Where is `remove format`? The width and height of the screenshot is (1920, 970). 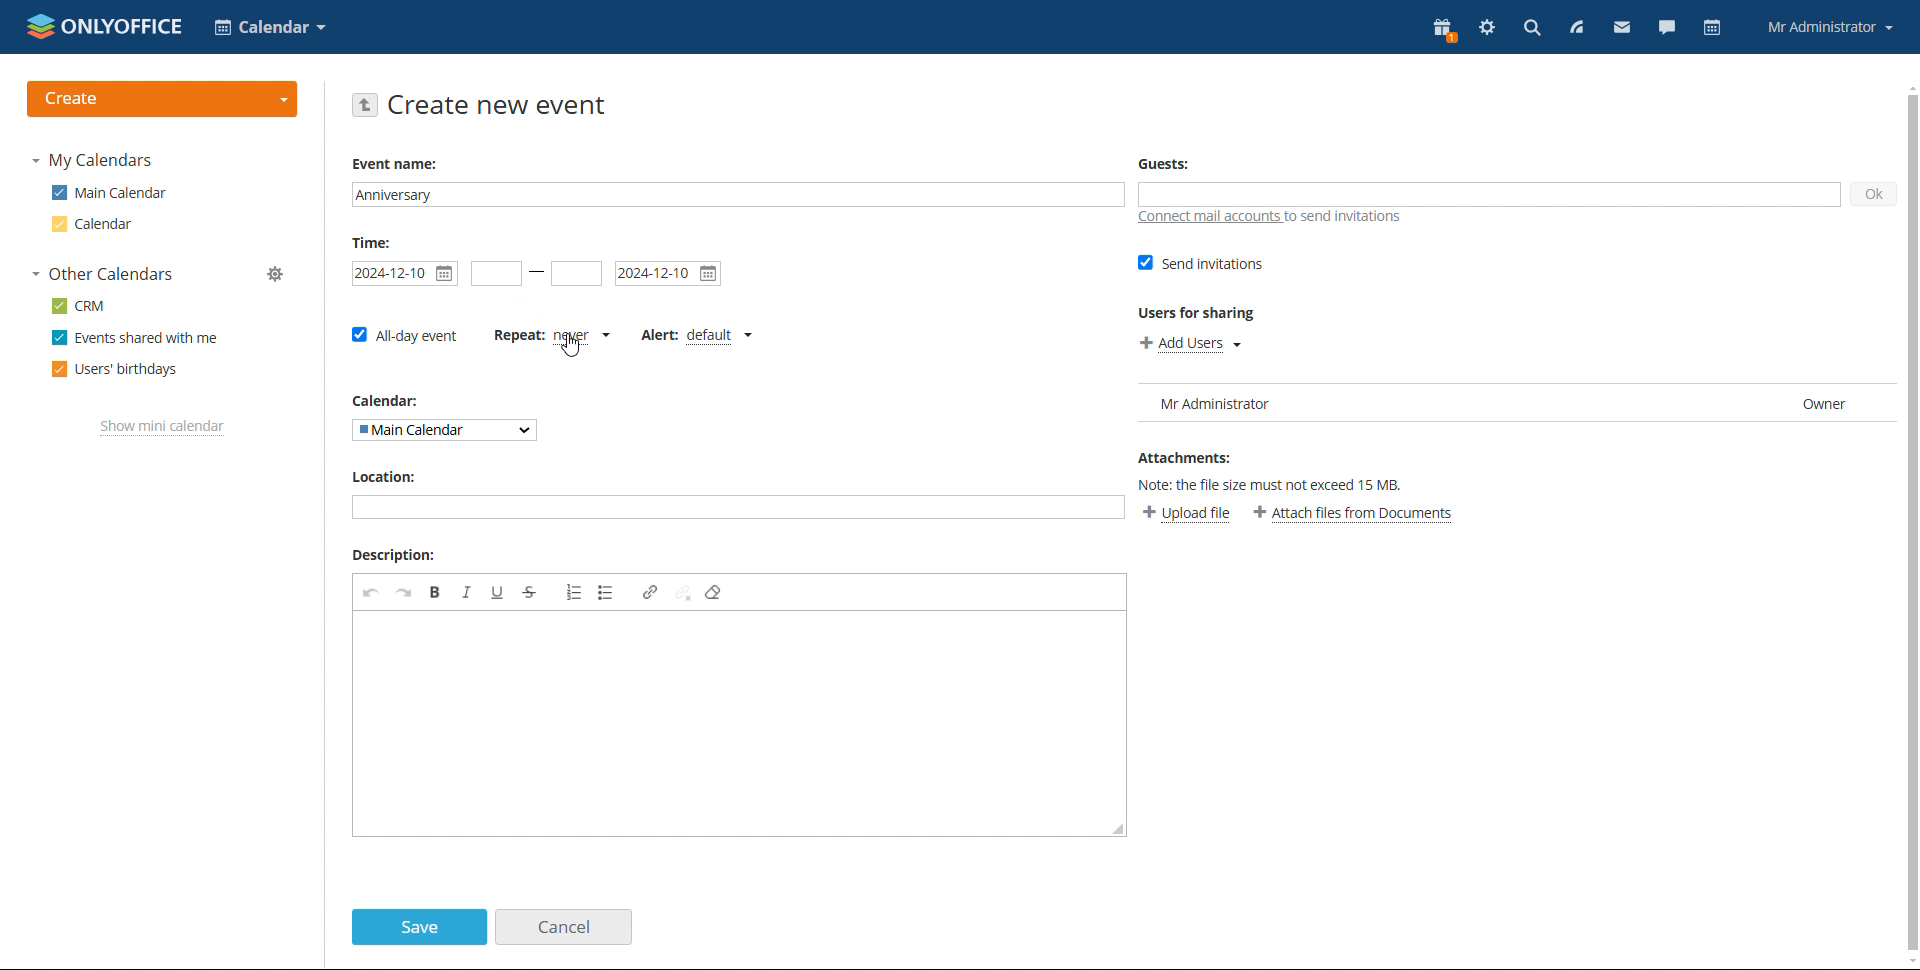 remove format is located at coordinates (716, 592).